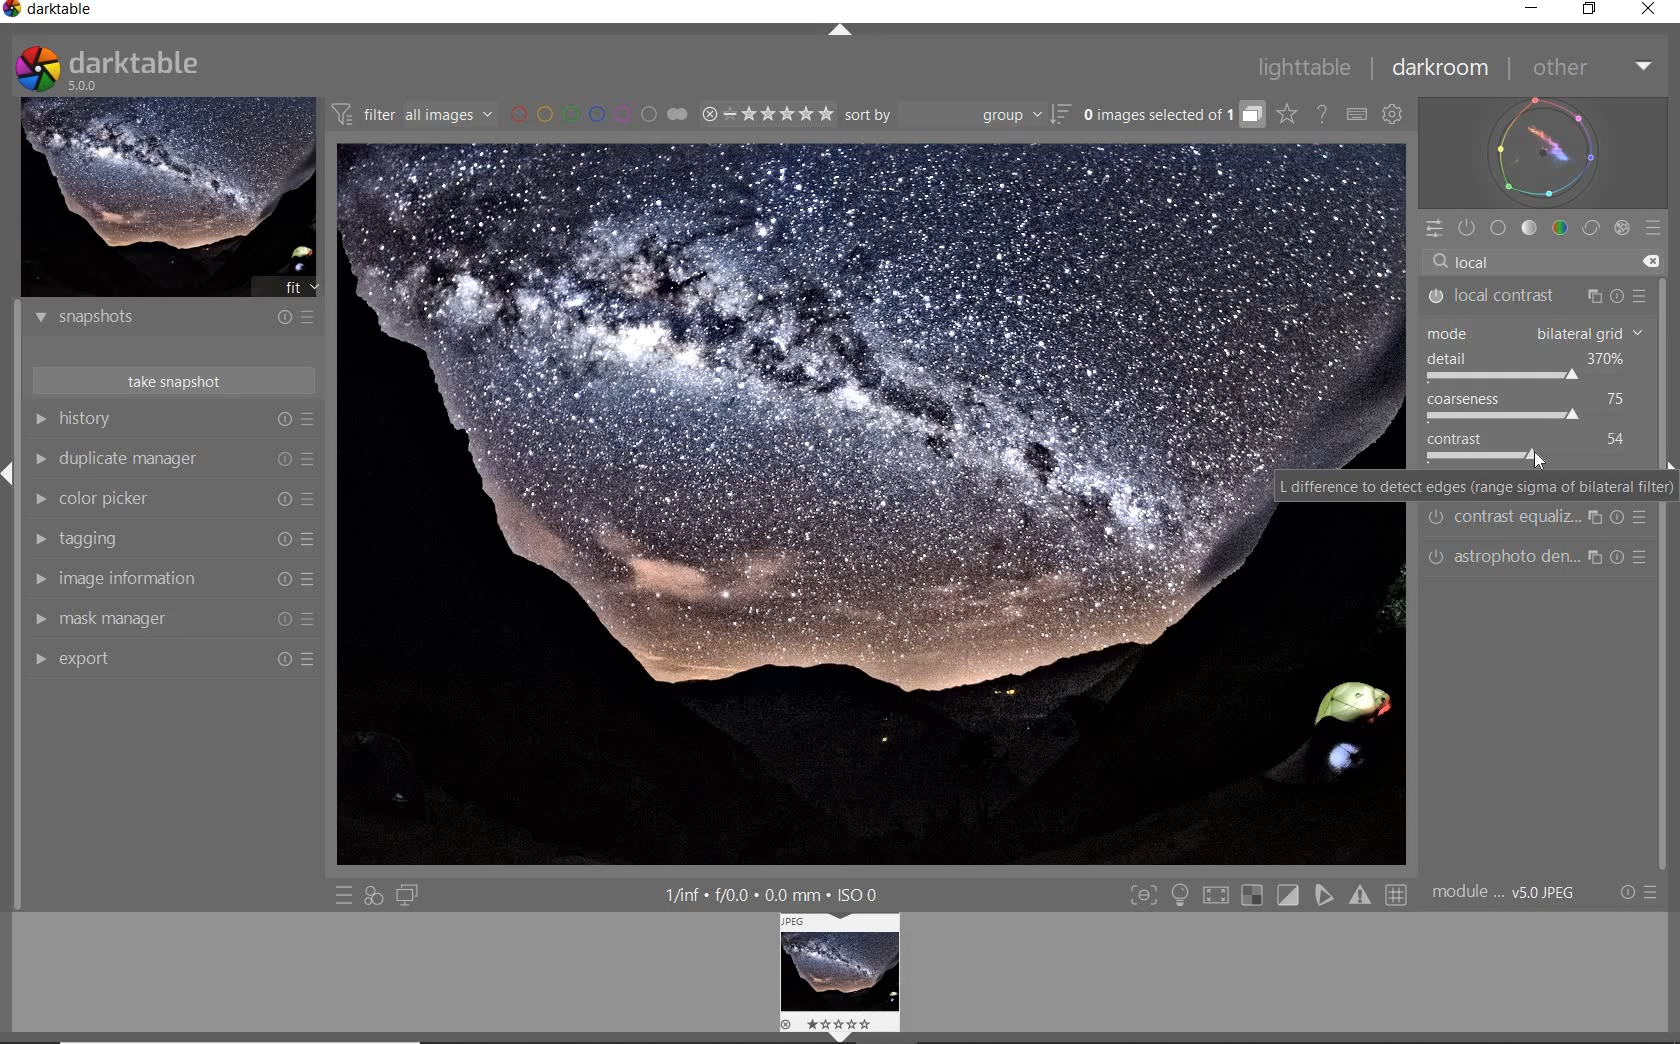 This screenshot has height=1044, width=1680. I want to click on CLICK TO CHANGE THE OVERLAYS SHOWN ON THUMBNAILS, so click(1288, 115).